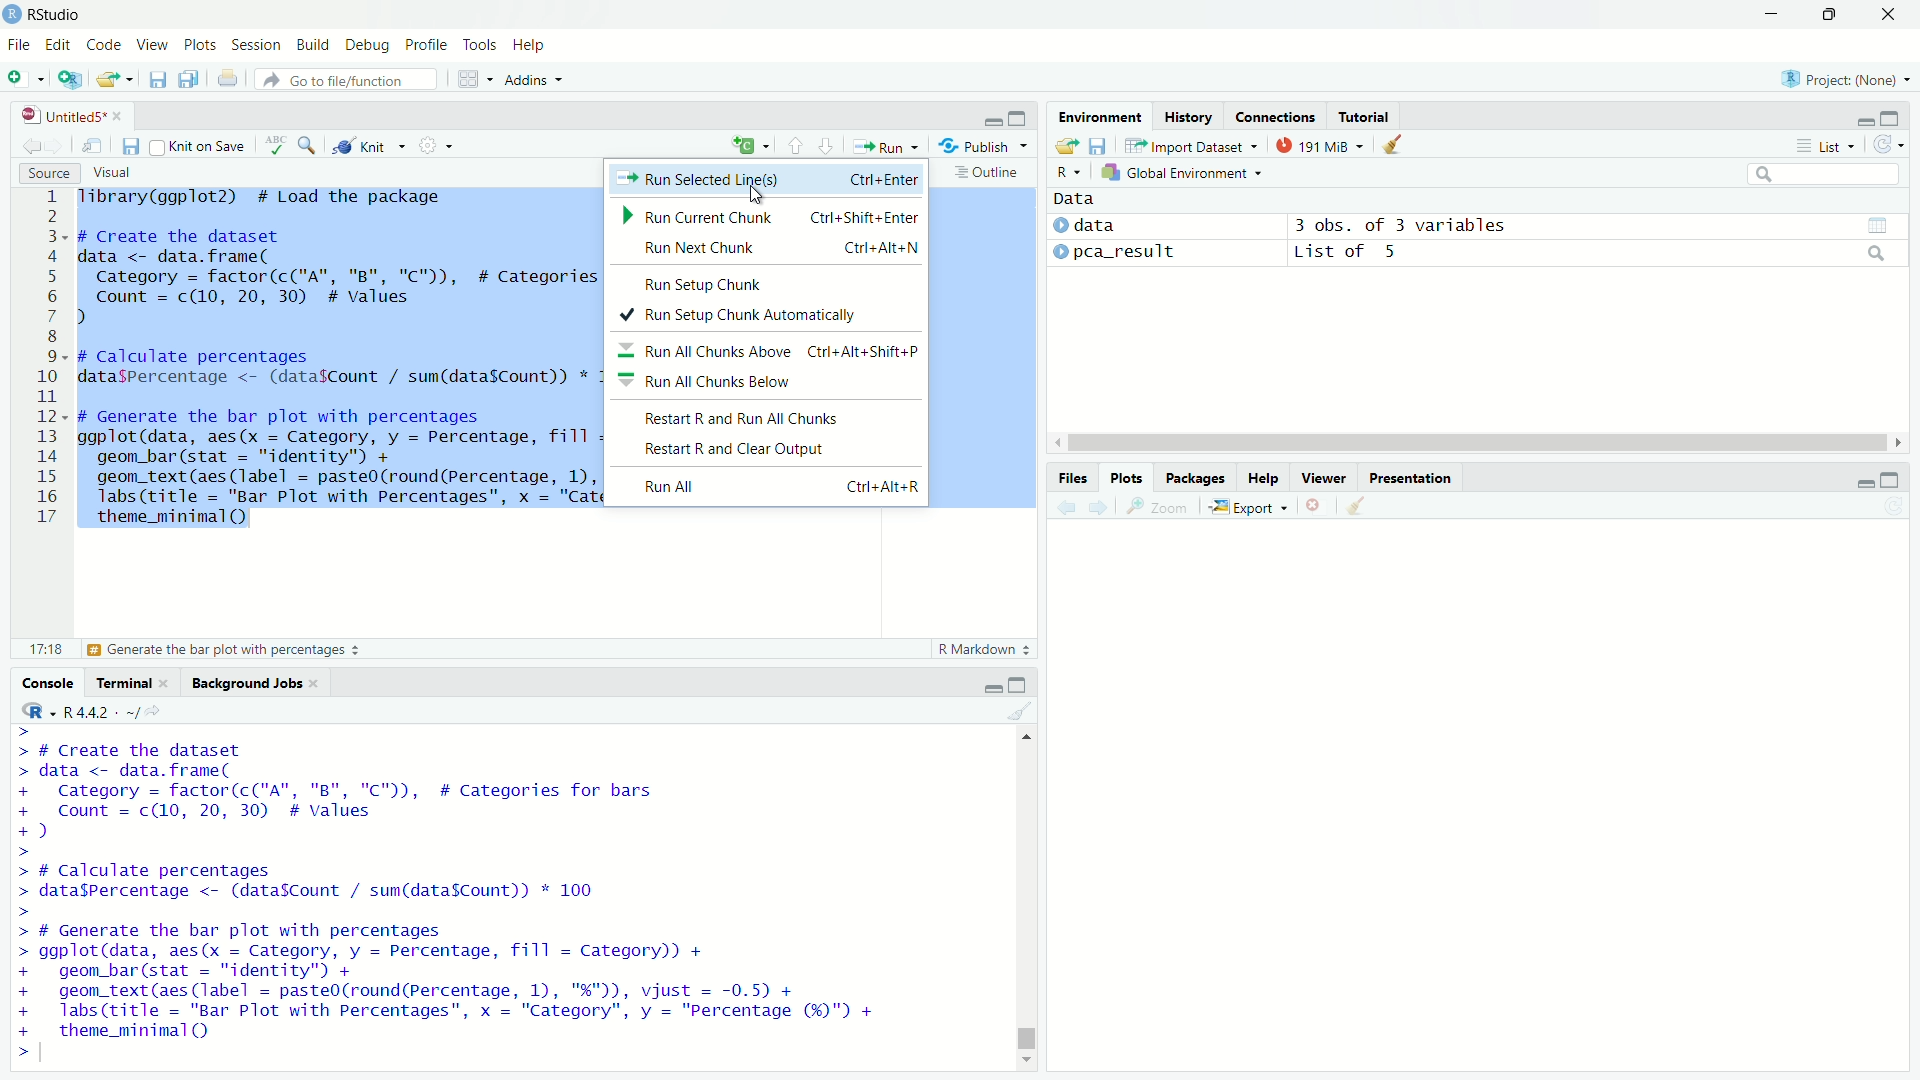  I want to click on Edit, so click(61, 46).